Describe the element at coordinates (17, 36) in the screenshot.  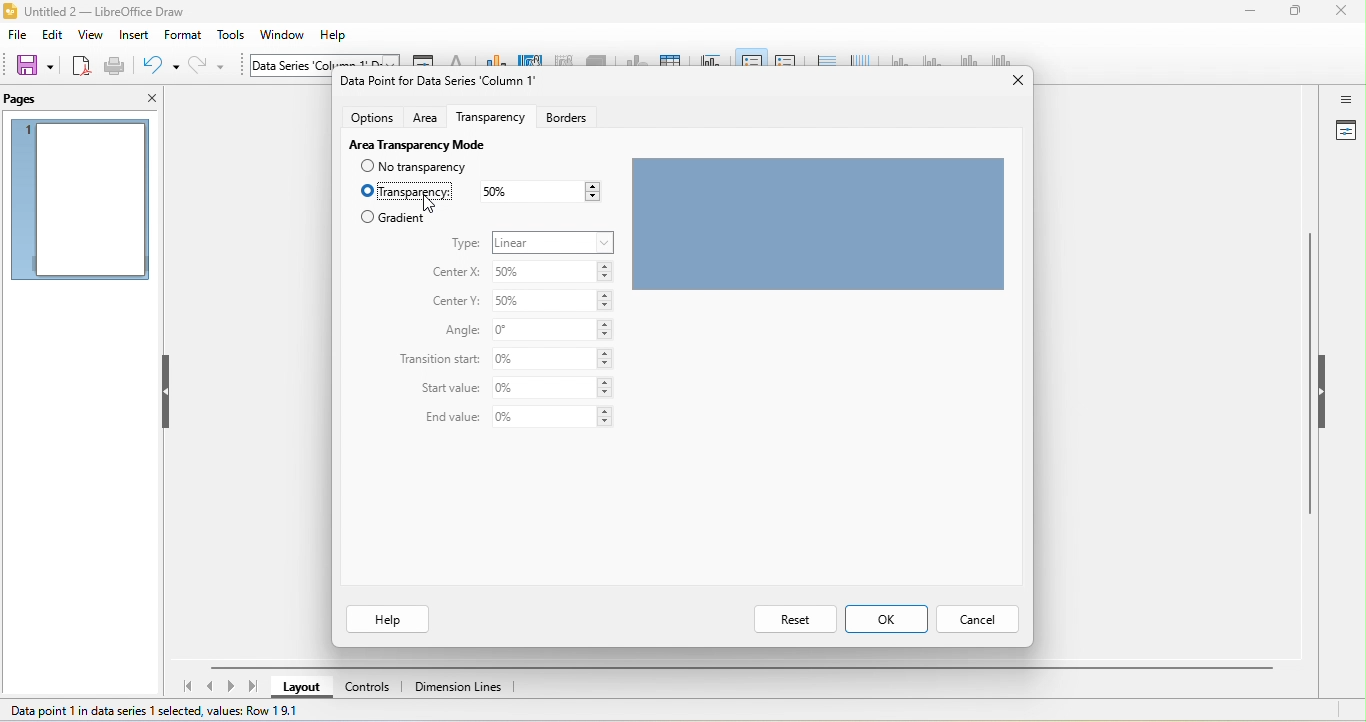
I see `file` at that location.